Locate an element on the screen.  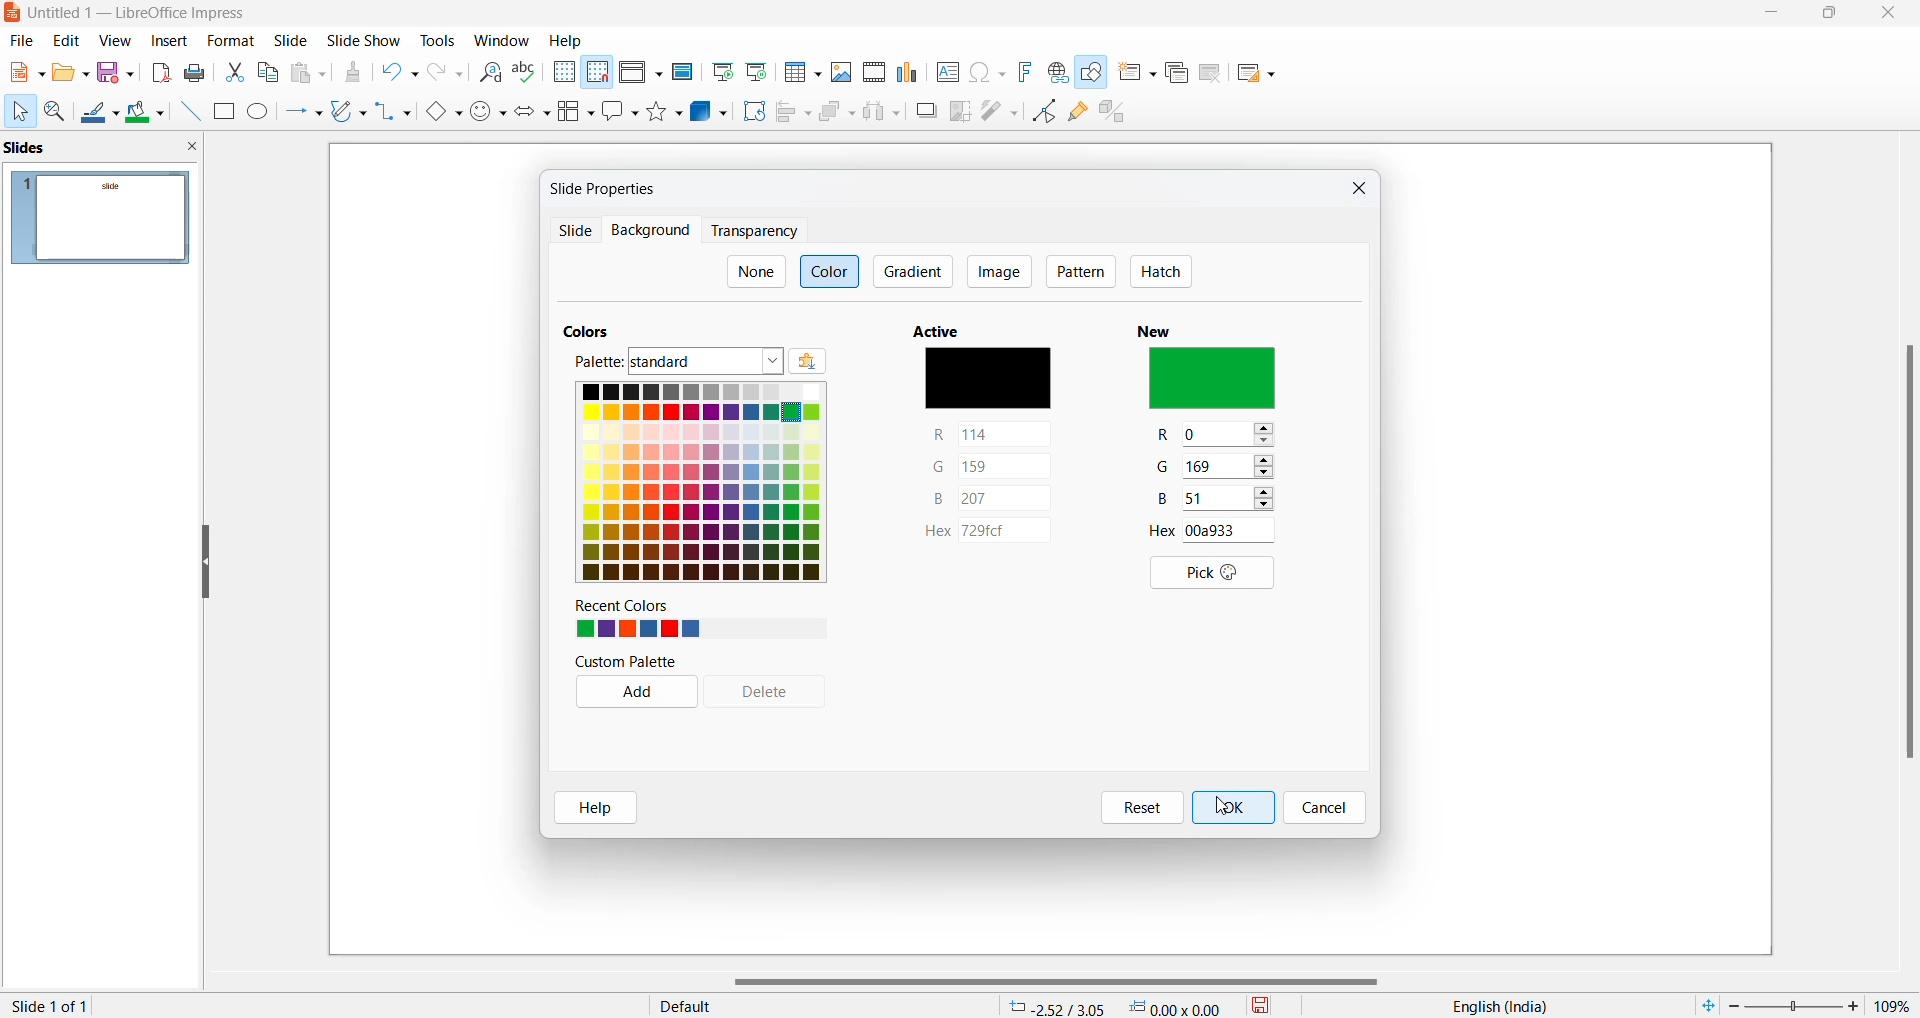
arrange is located at coordinates (836, 116).